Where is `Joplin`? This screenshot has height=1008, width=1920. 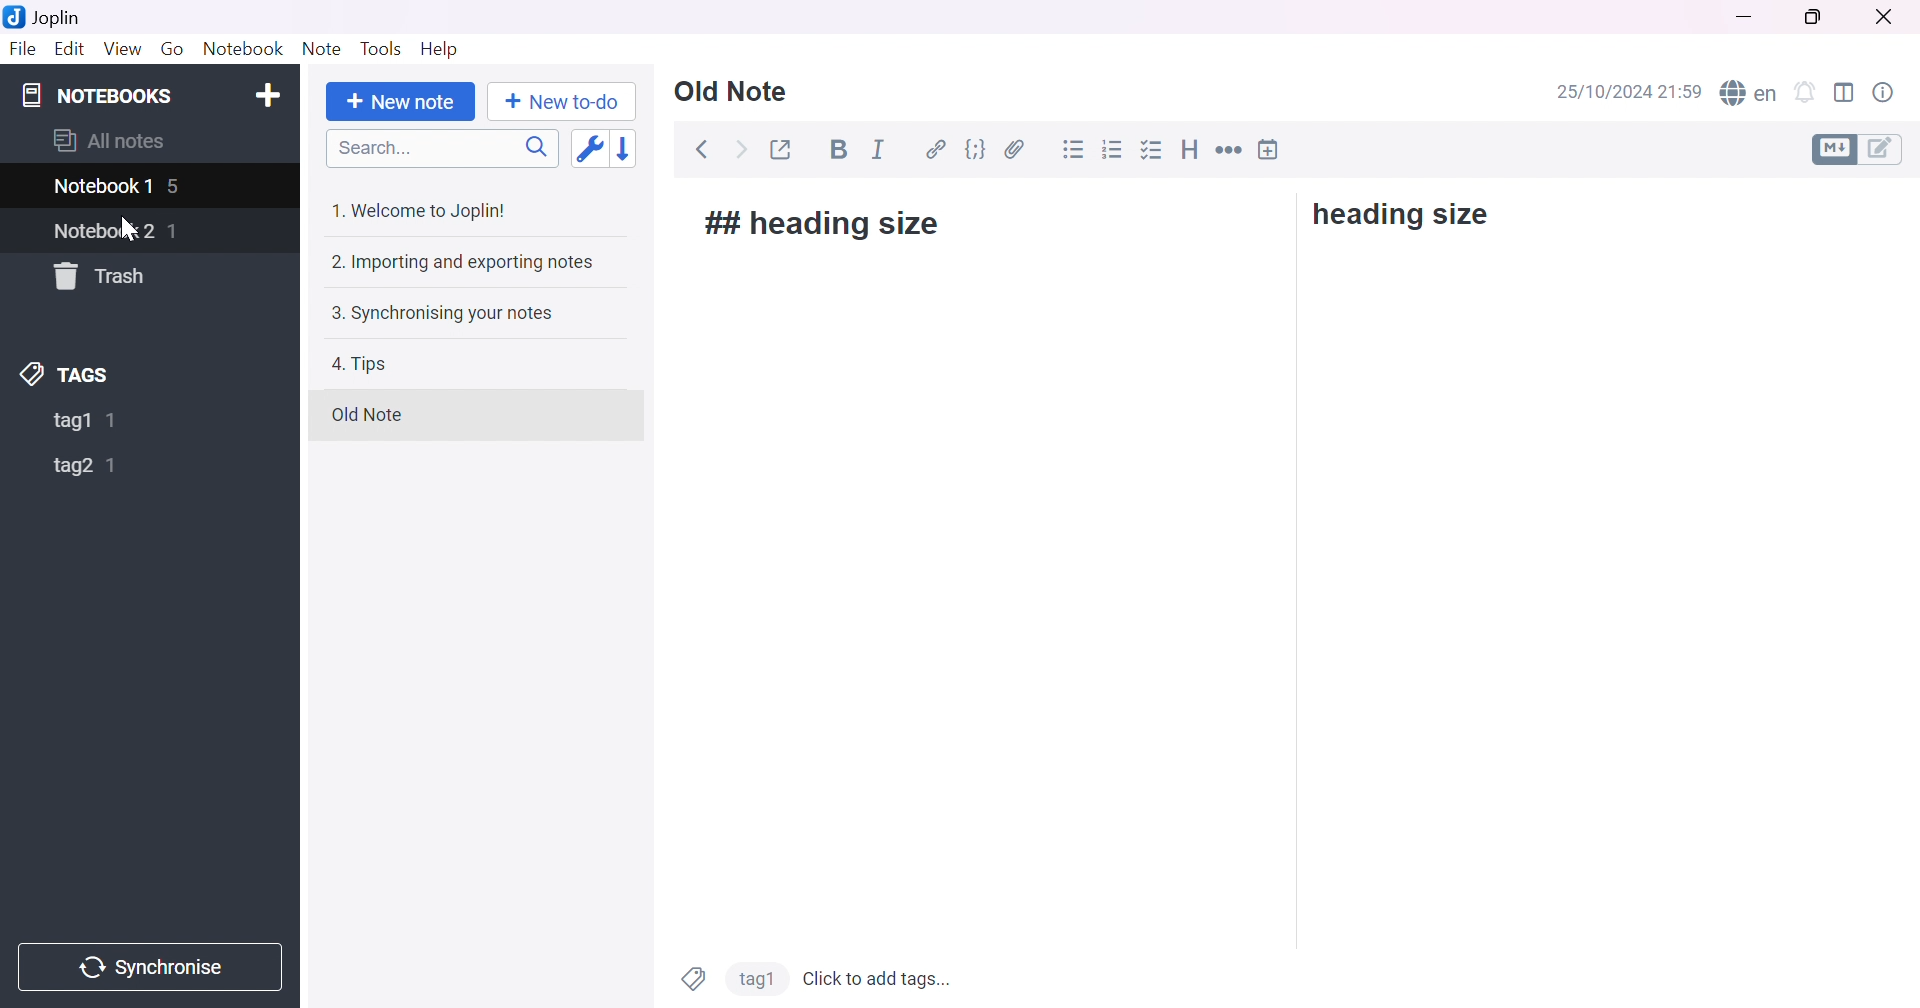
Joplin is located at coordinates (46, 17).